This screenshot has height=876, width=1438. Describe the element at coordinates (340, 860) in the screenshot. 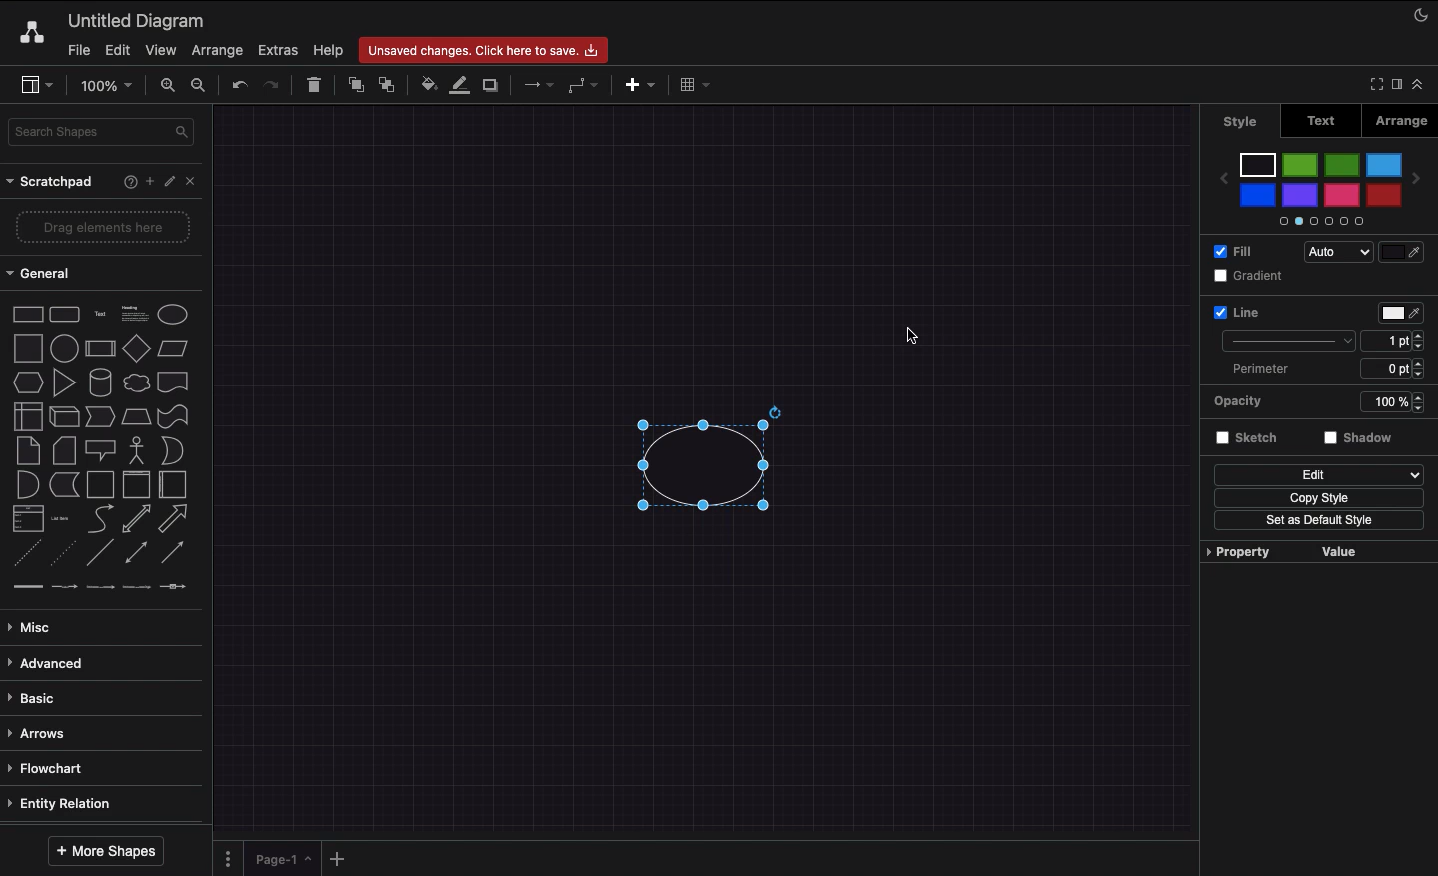

I see `Add new pages` at that location.